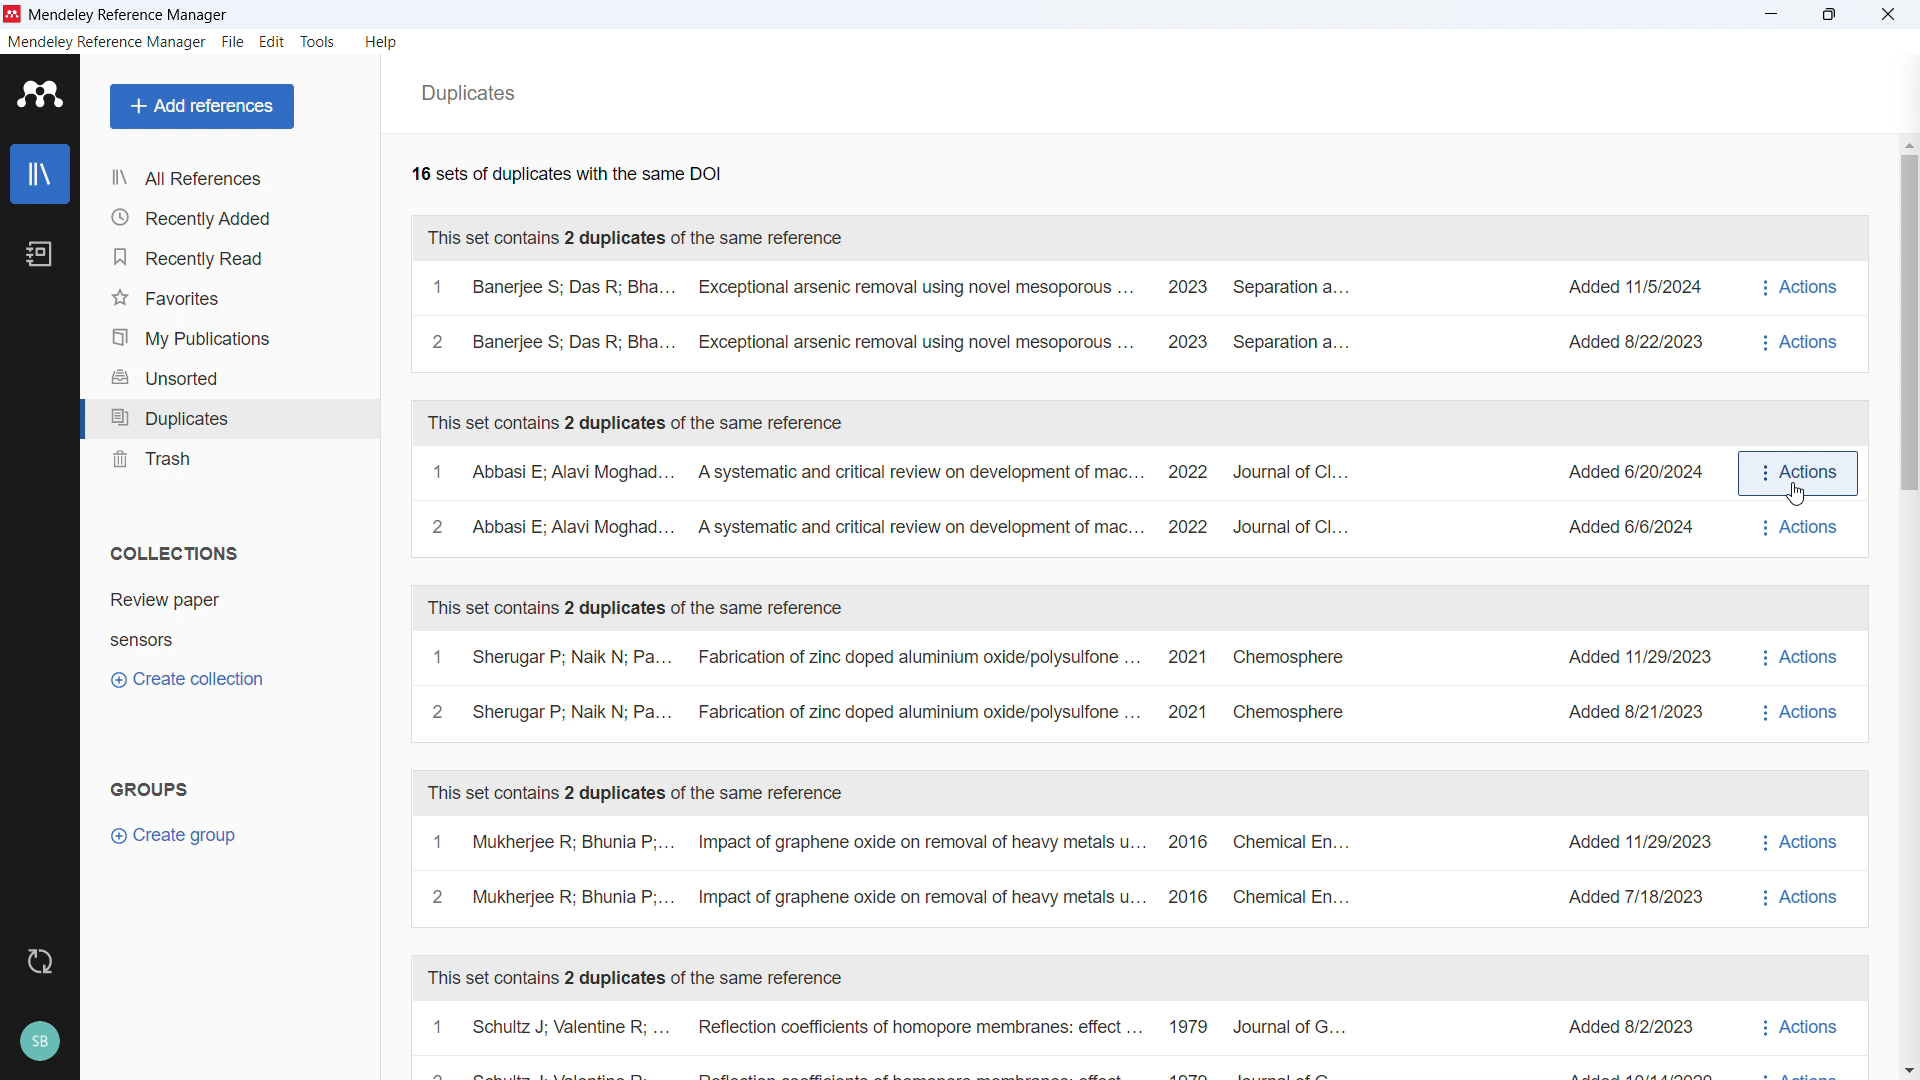  I want to click on profile, so click(38, 1041).